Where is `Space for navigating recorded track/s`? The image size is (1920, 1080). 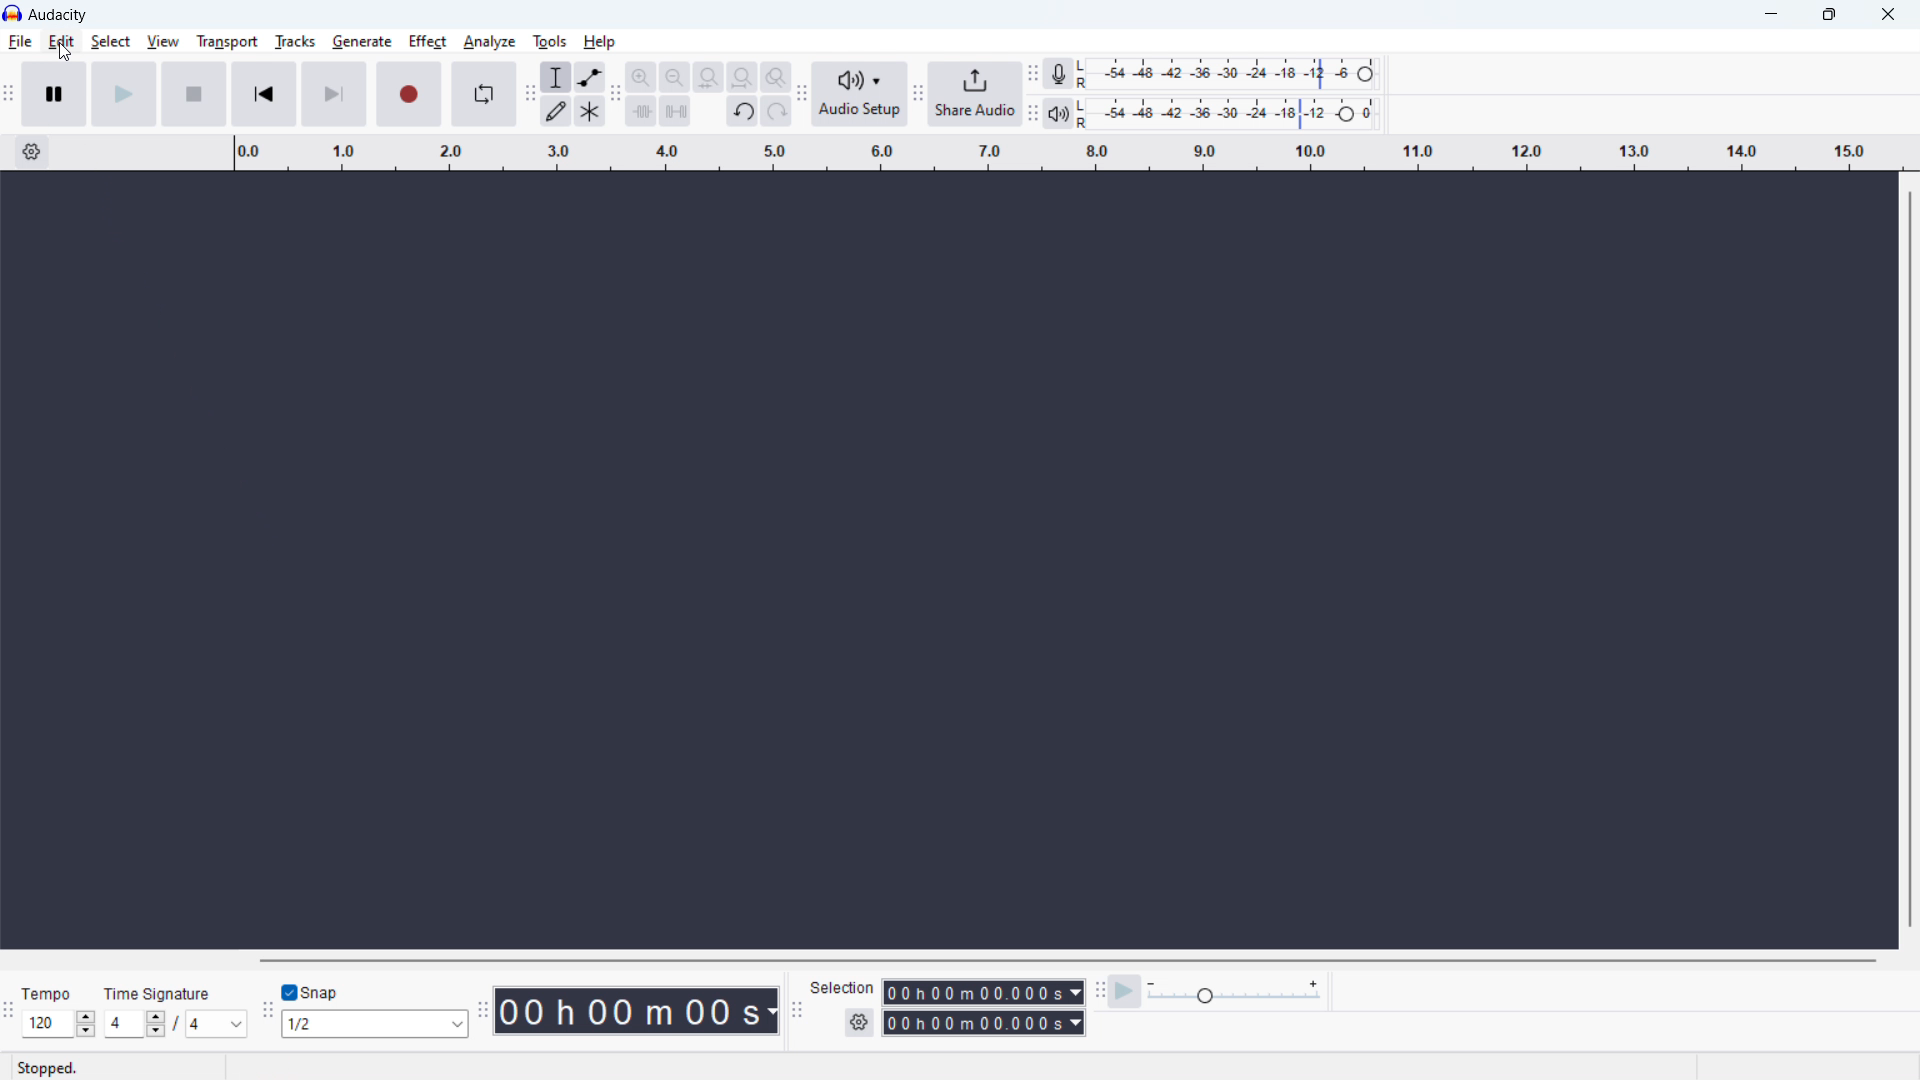
Space for navigating recorded track/s is located at coordinates (950, 562).